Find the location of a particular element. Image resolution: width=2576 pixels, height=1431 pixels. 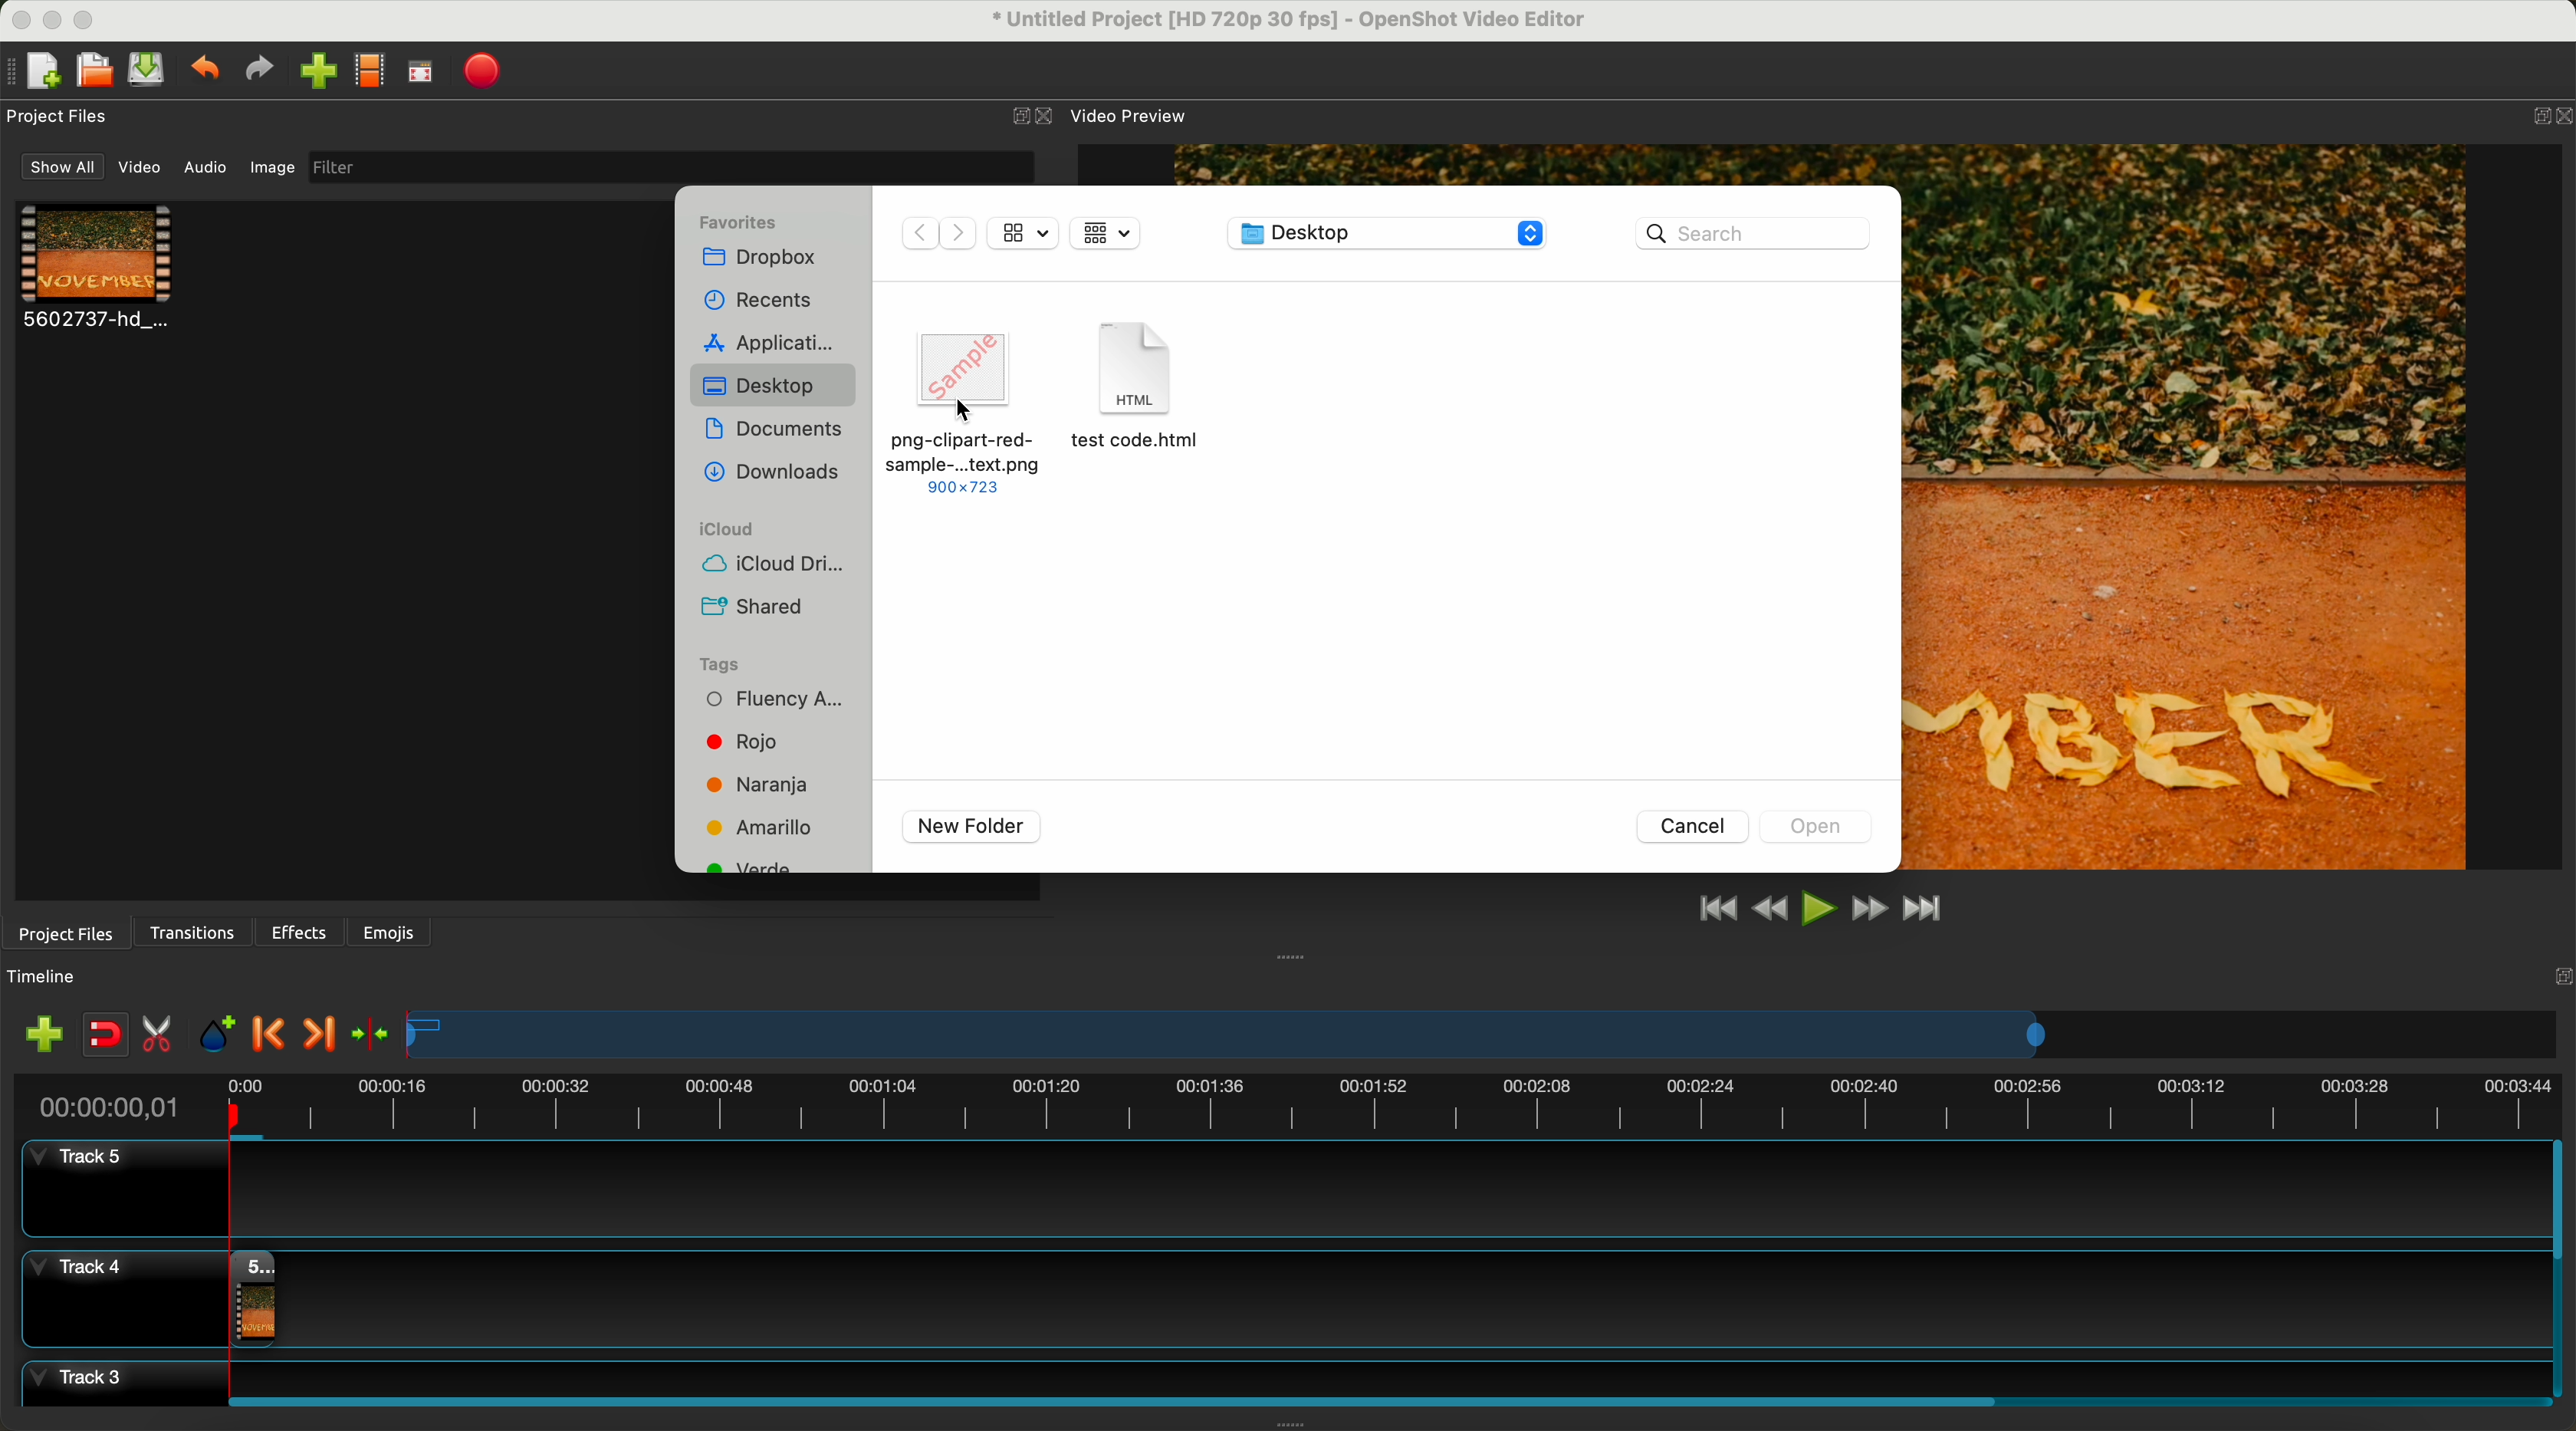

tags is located at coordinates (747, 661).